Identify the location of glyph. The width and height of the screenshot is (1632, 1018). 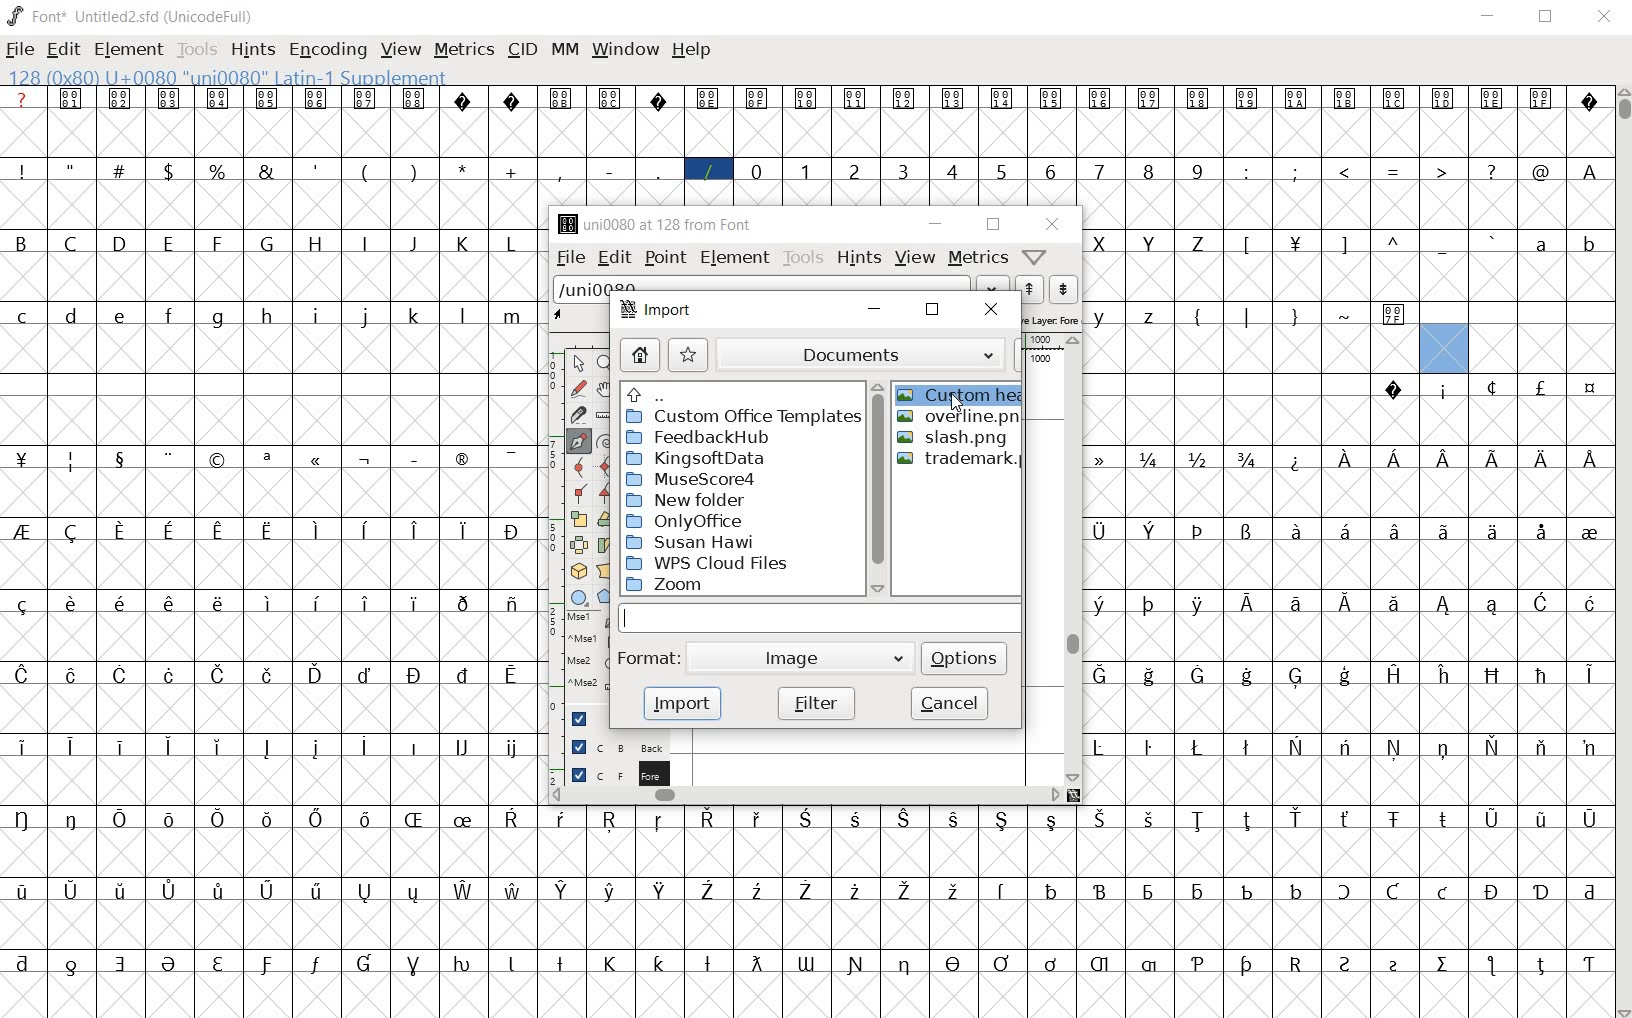
(1295, 746).